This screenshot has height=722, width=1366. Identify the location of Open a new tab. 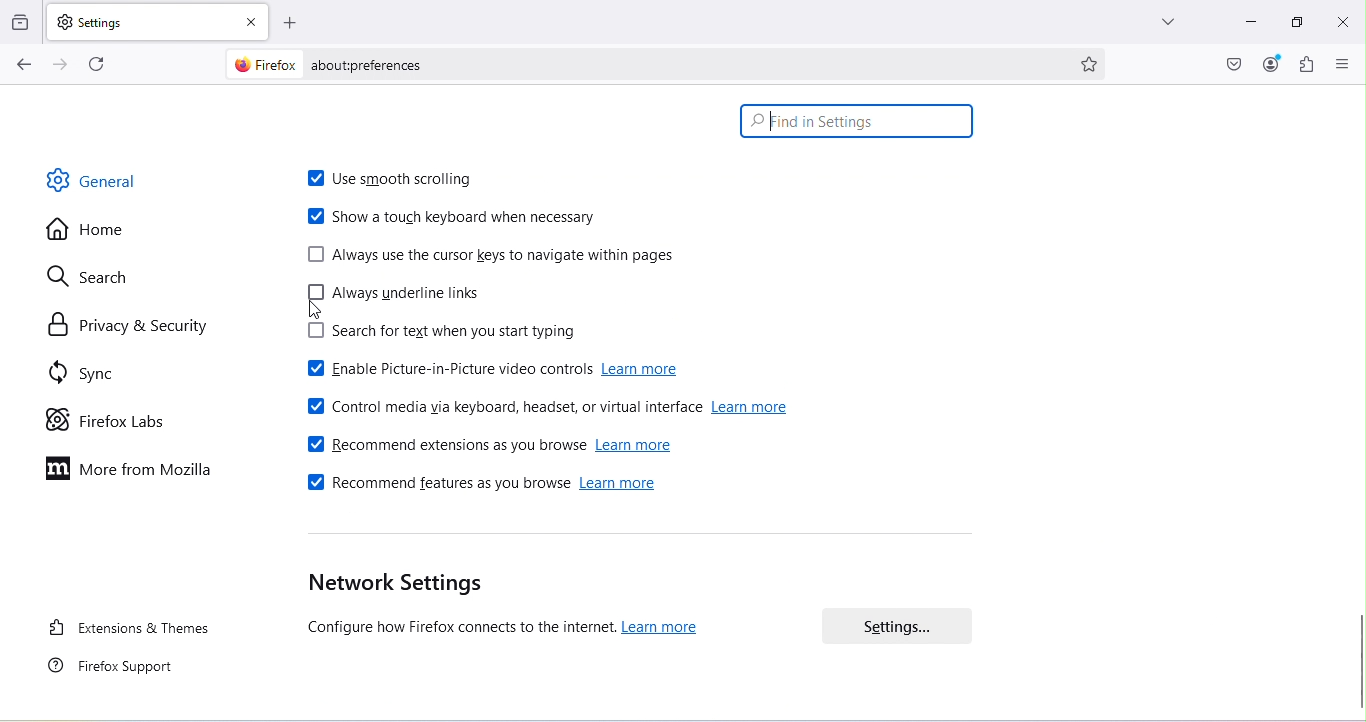
(299, 25).